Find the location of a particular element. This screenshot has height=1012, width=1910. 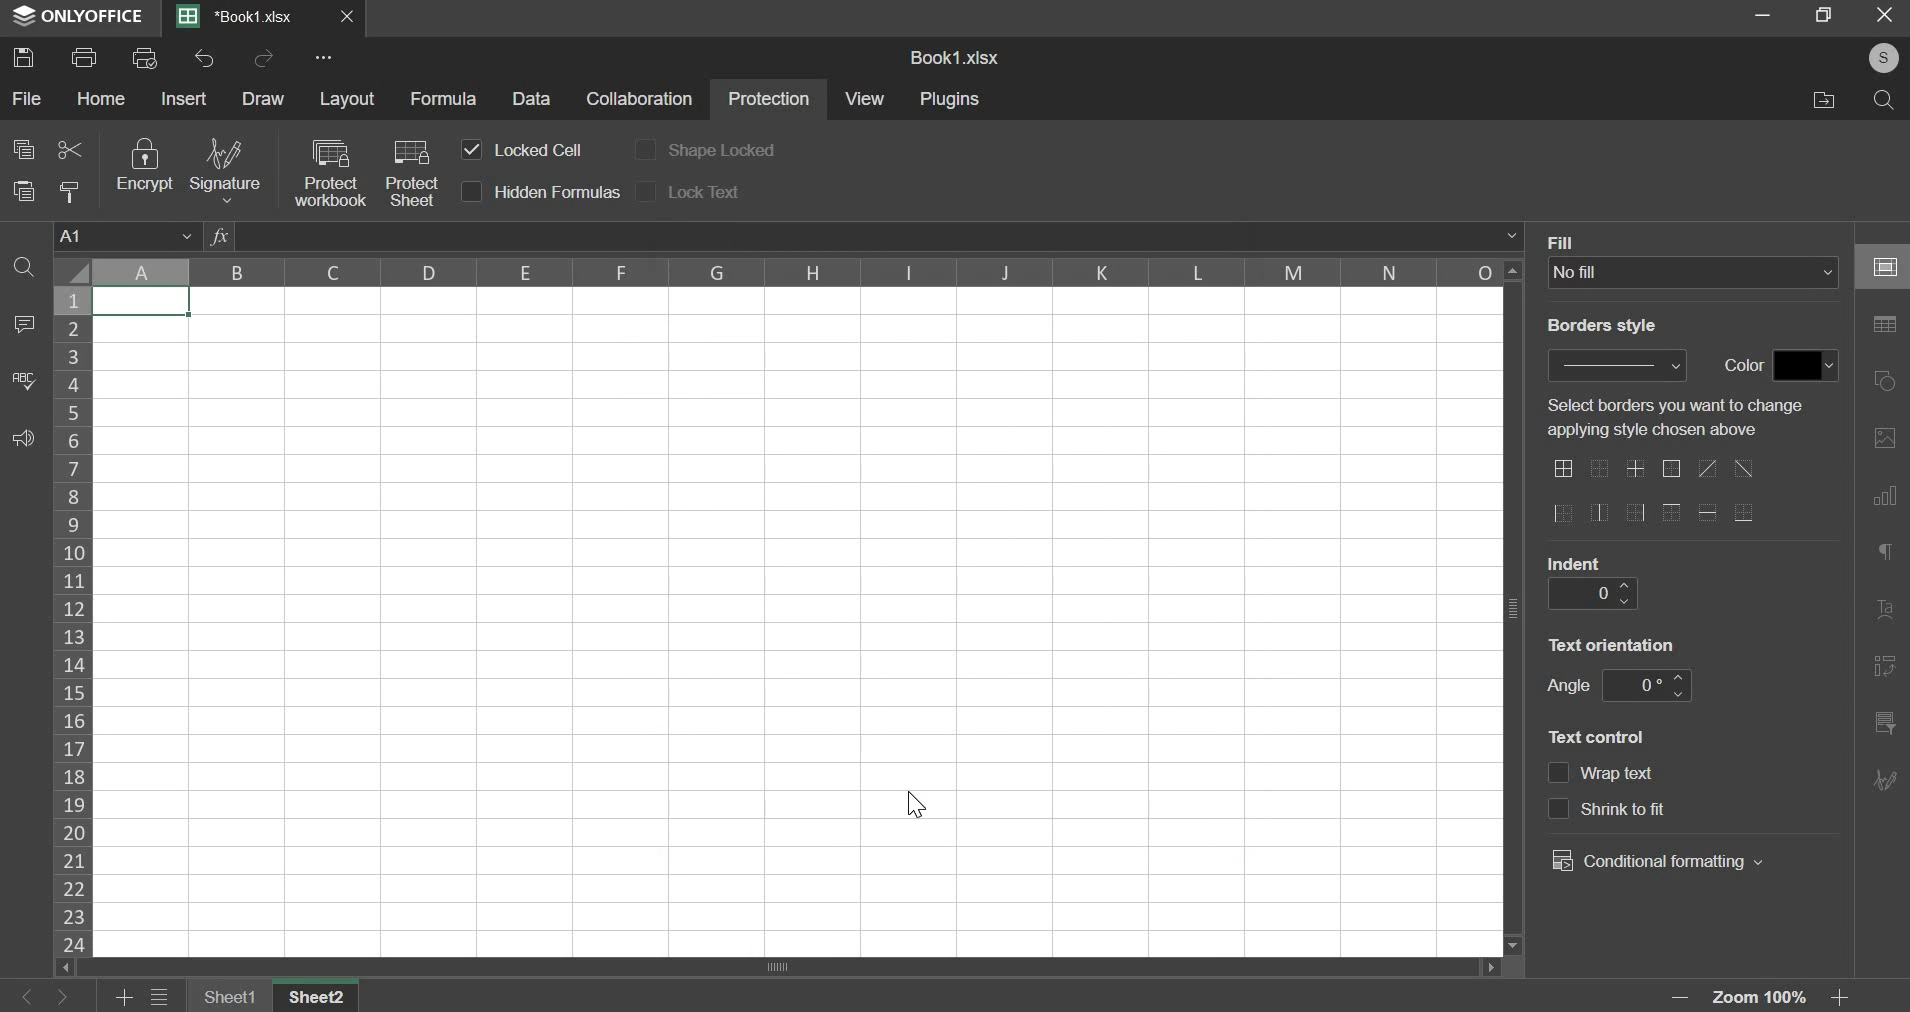

file is located at coordinates (26, 100).